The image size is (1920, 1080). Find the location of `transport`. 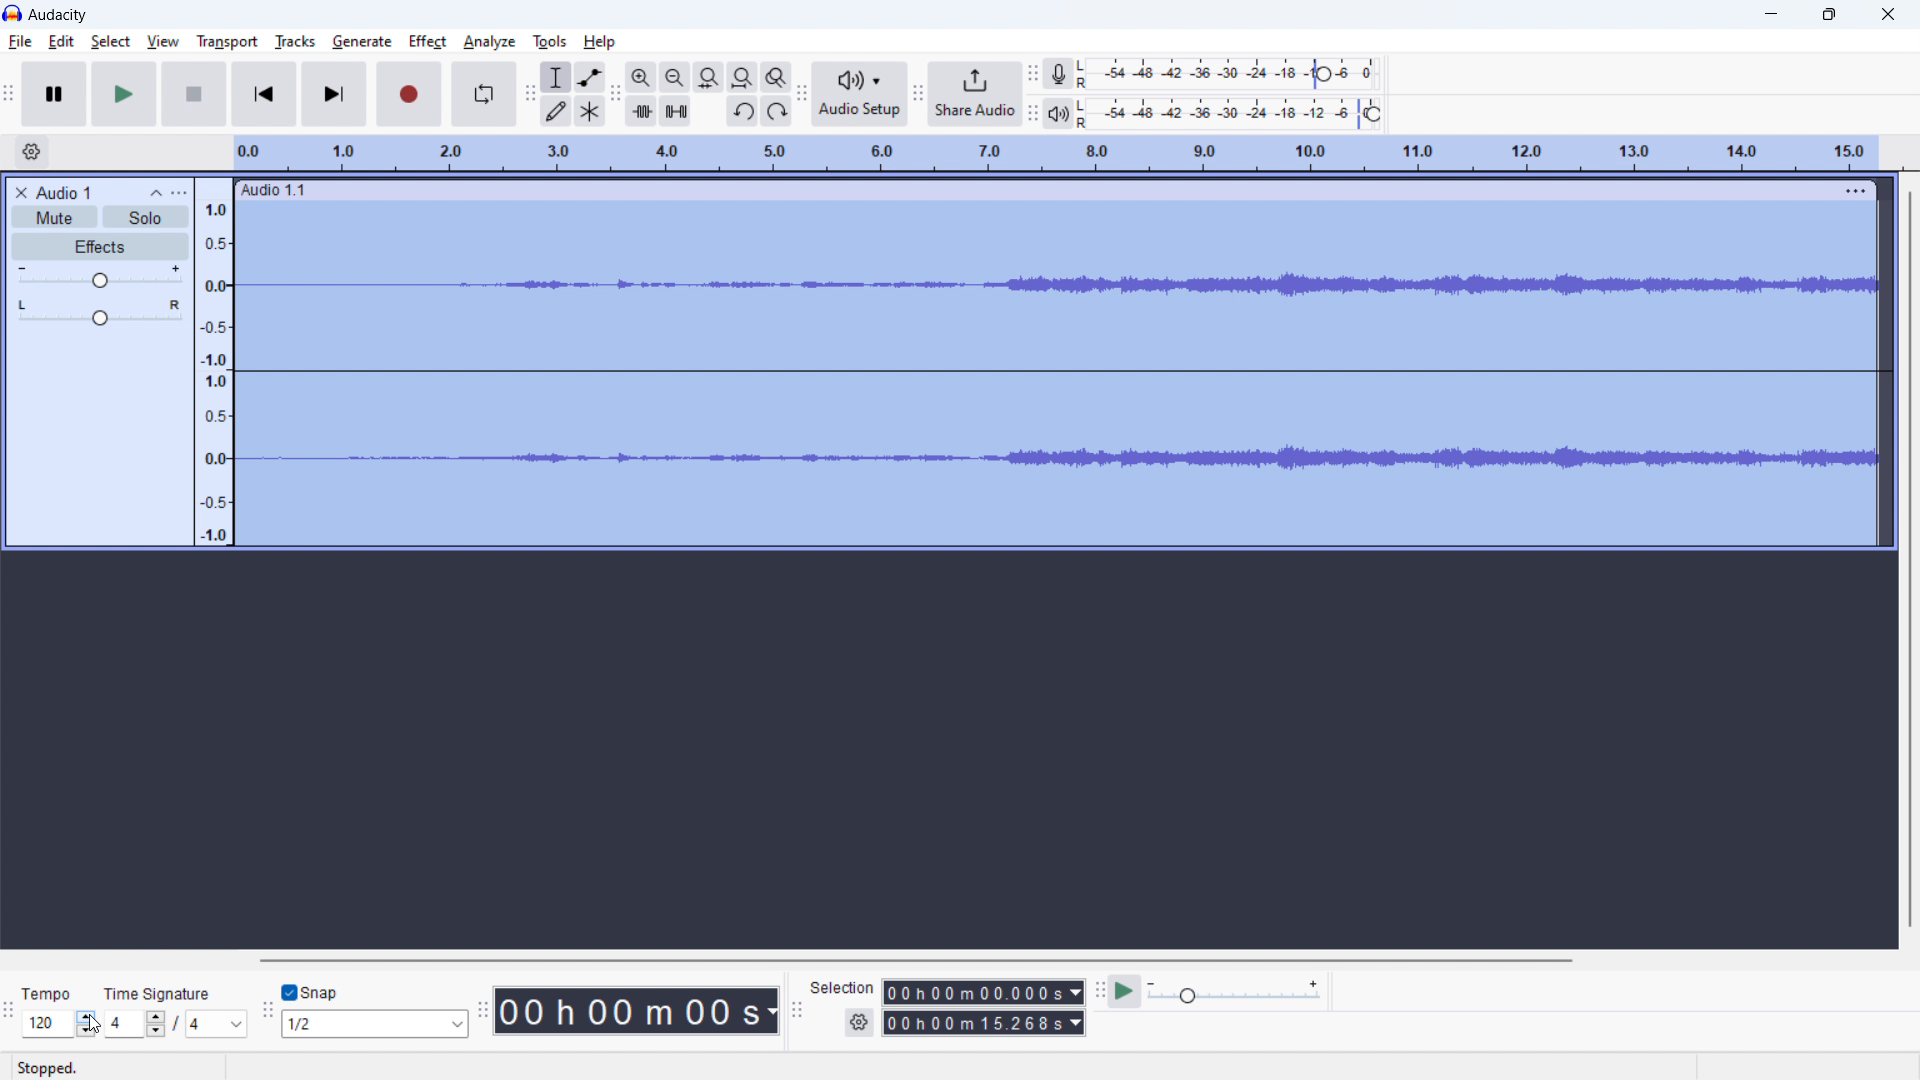

transport is located at coordinates (226, 41).